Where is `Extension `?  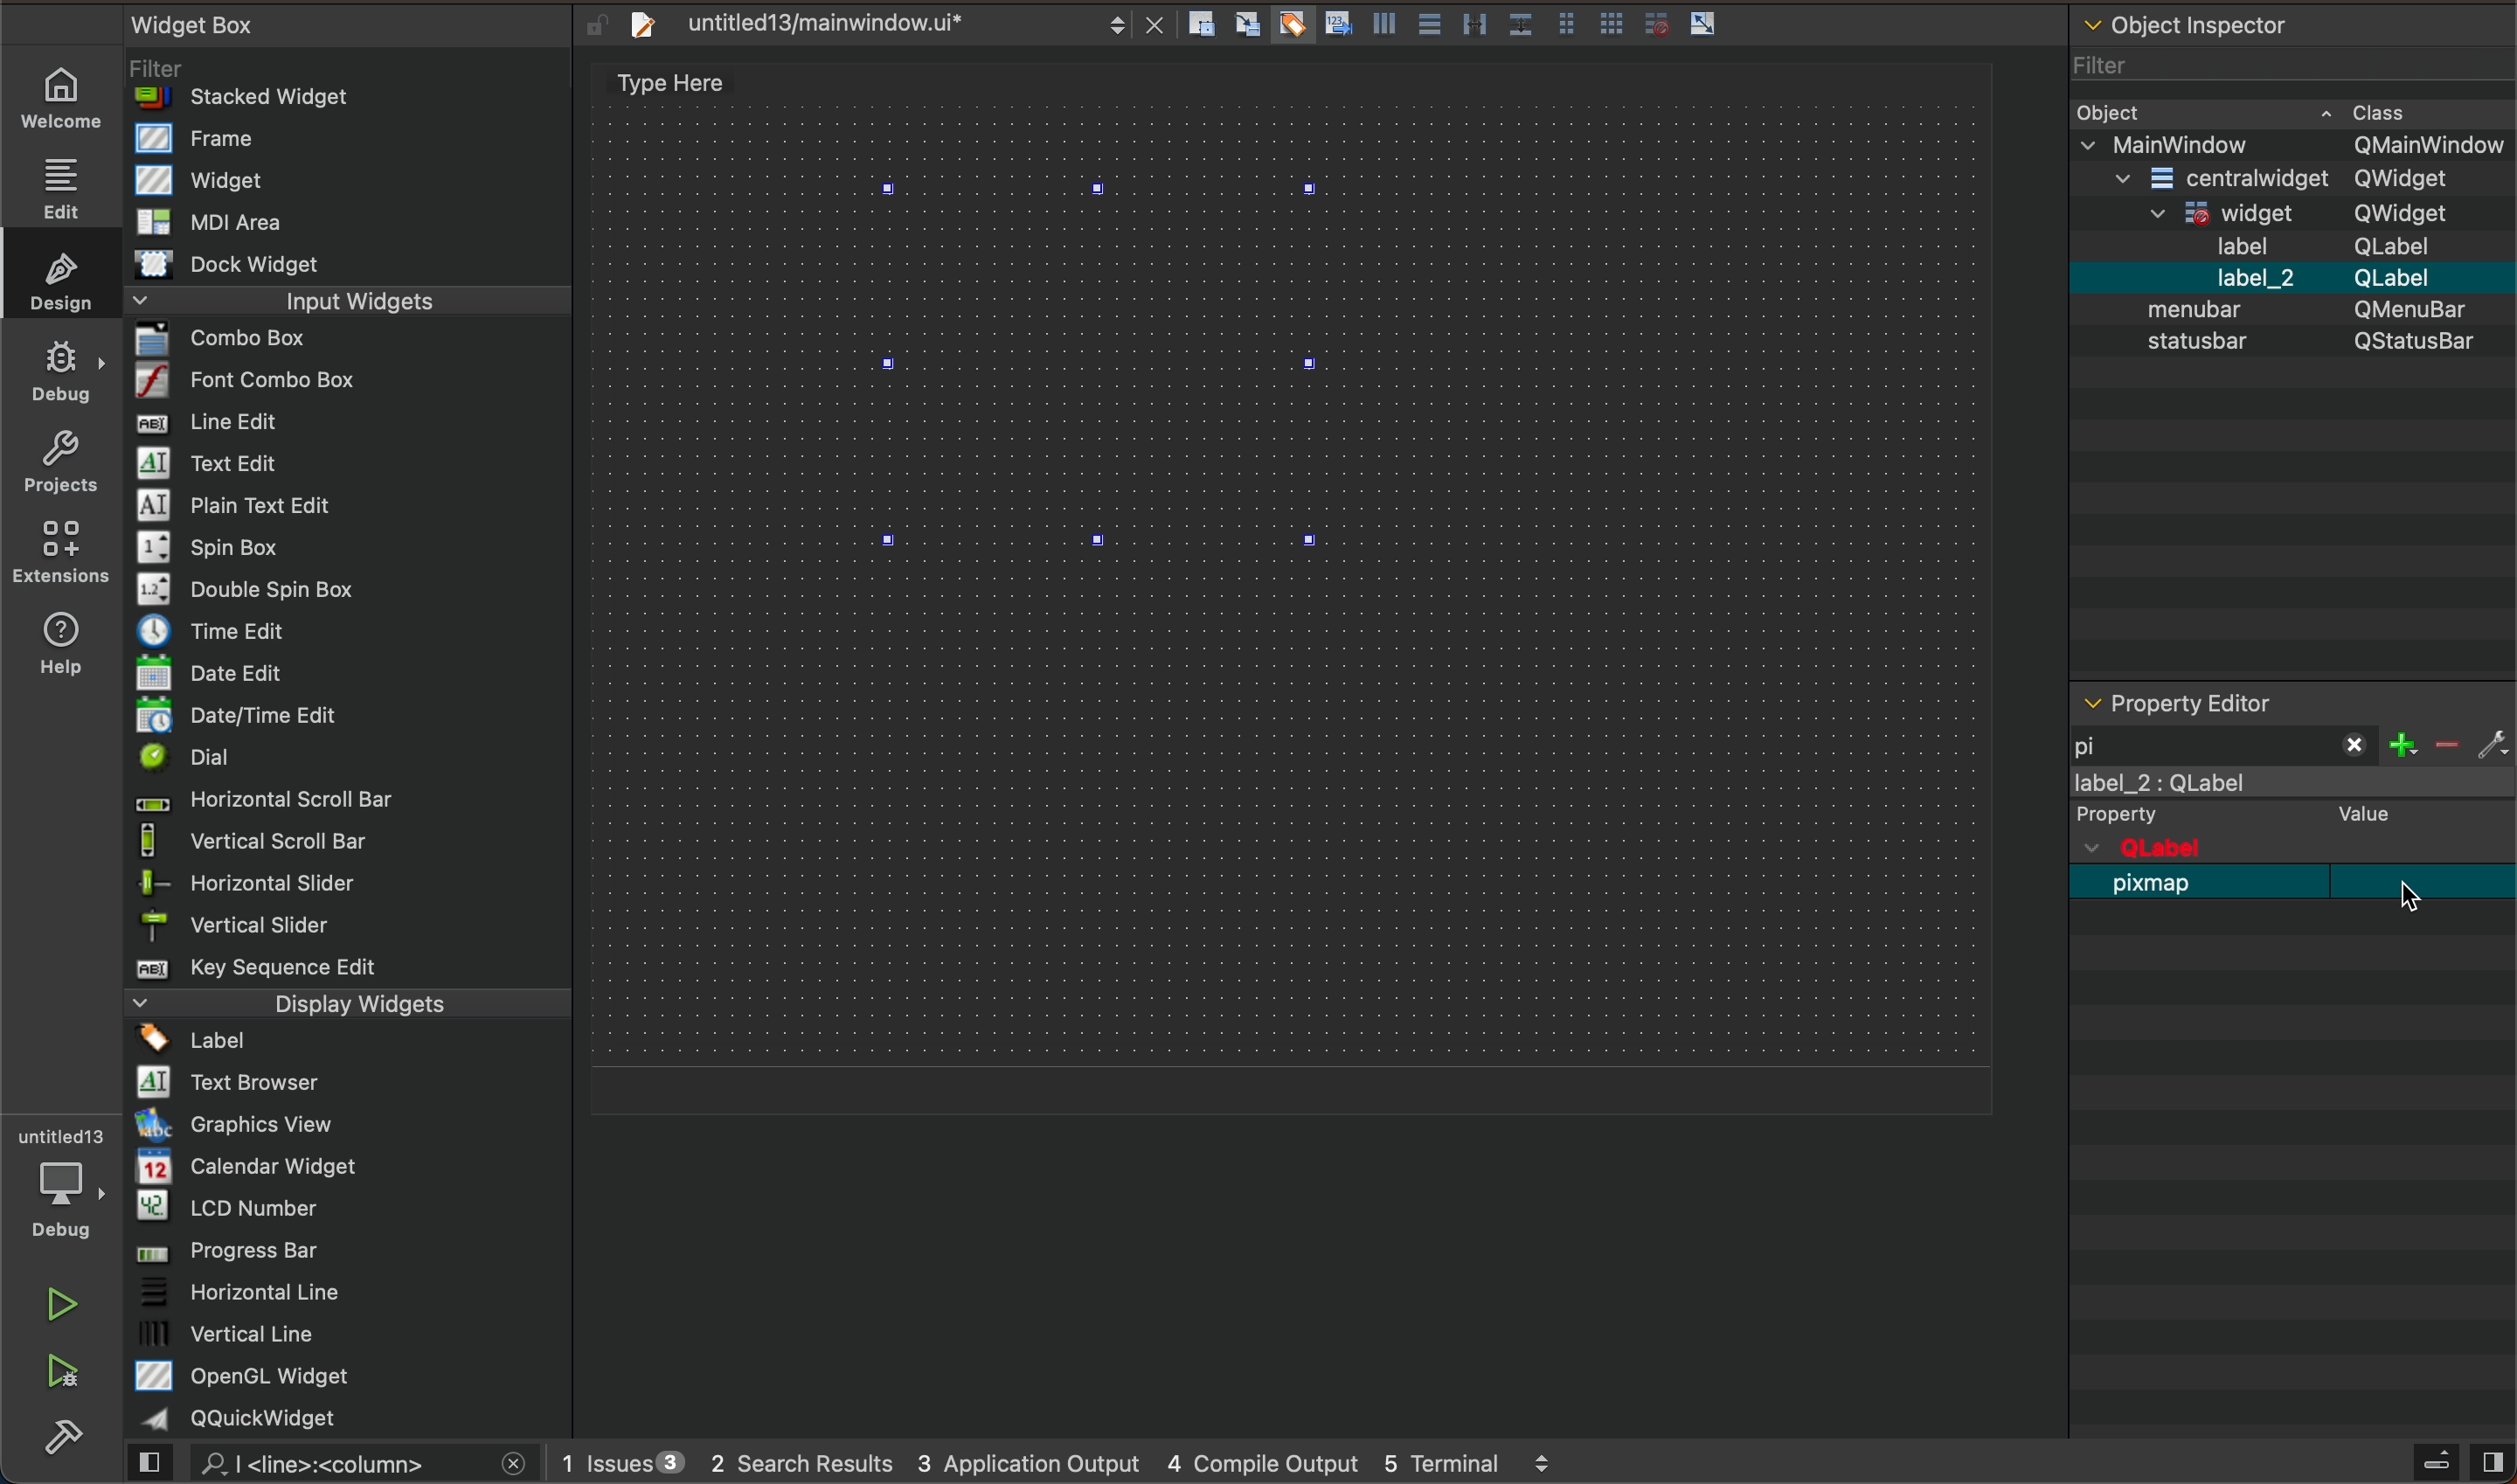
Extension  is located at coordinates (60, 552).